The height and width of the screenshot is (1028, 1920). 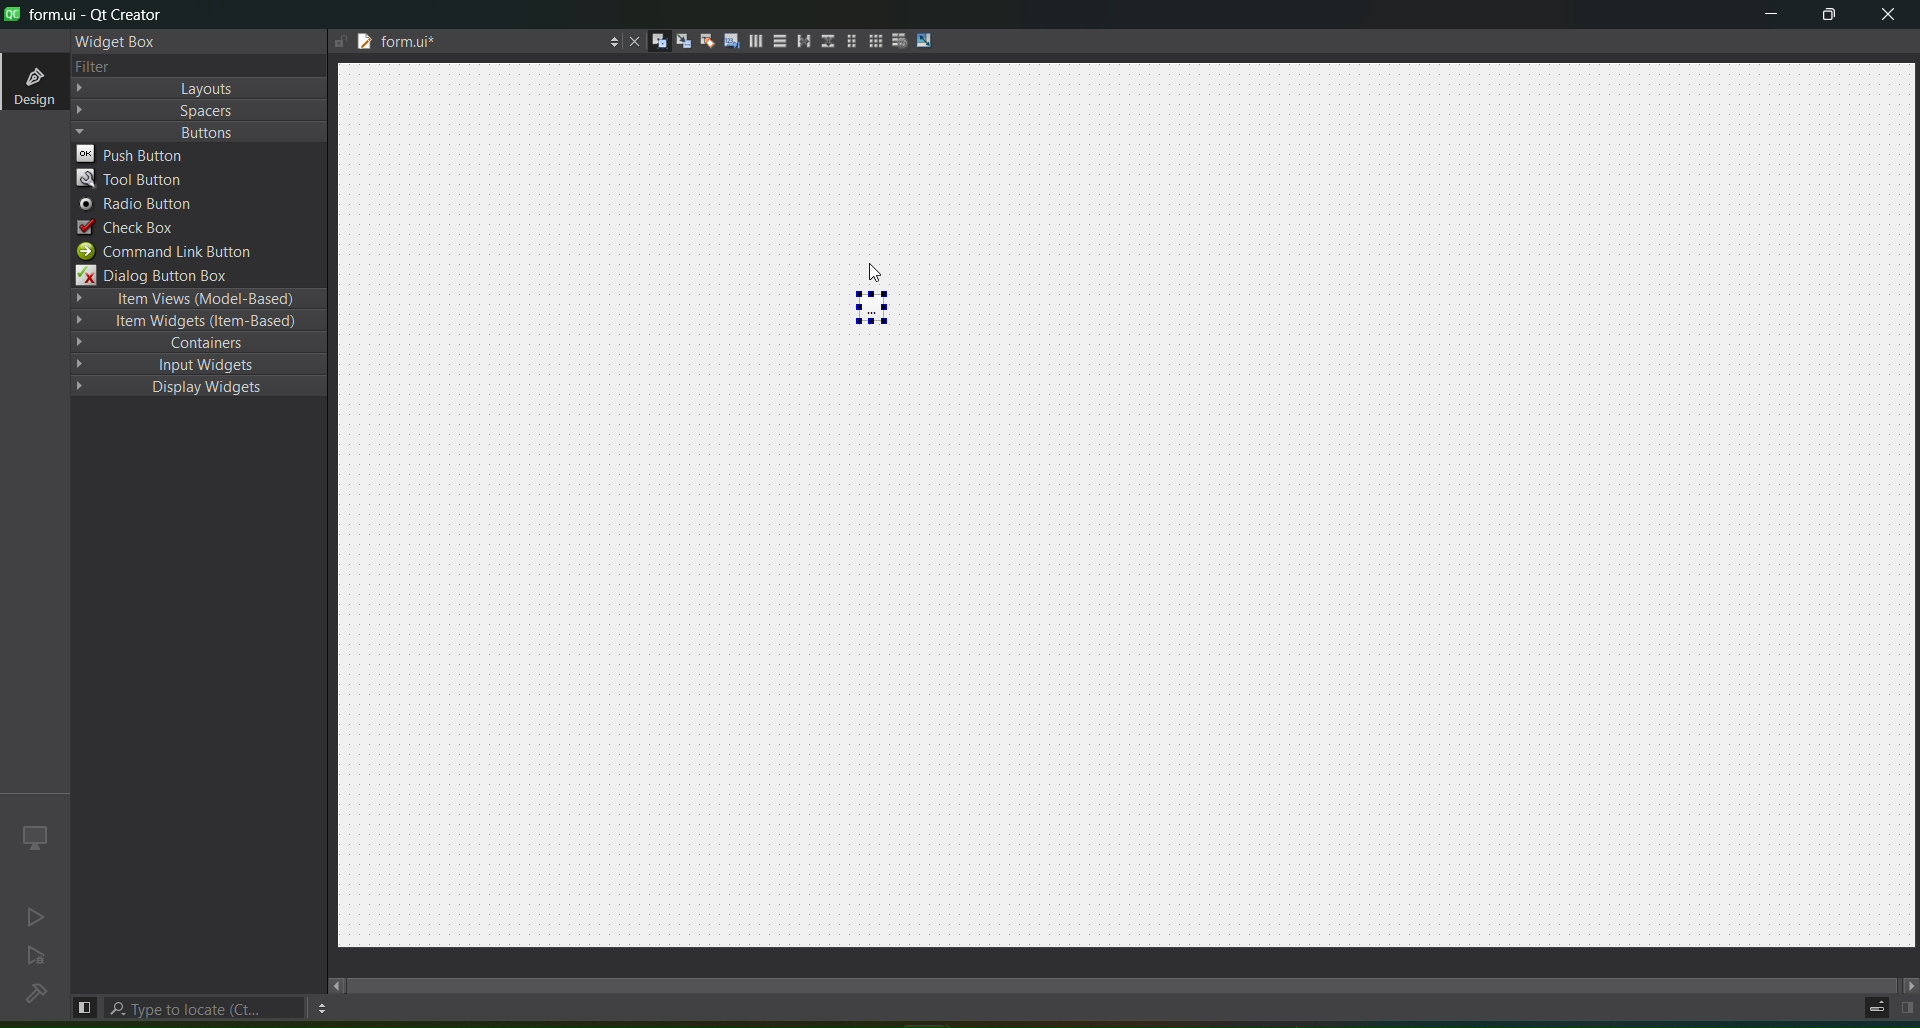 I want to click on Item Widgets, so click(x=202, y=320).